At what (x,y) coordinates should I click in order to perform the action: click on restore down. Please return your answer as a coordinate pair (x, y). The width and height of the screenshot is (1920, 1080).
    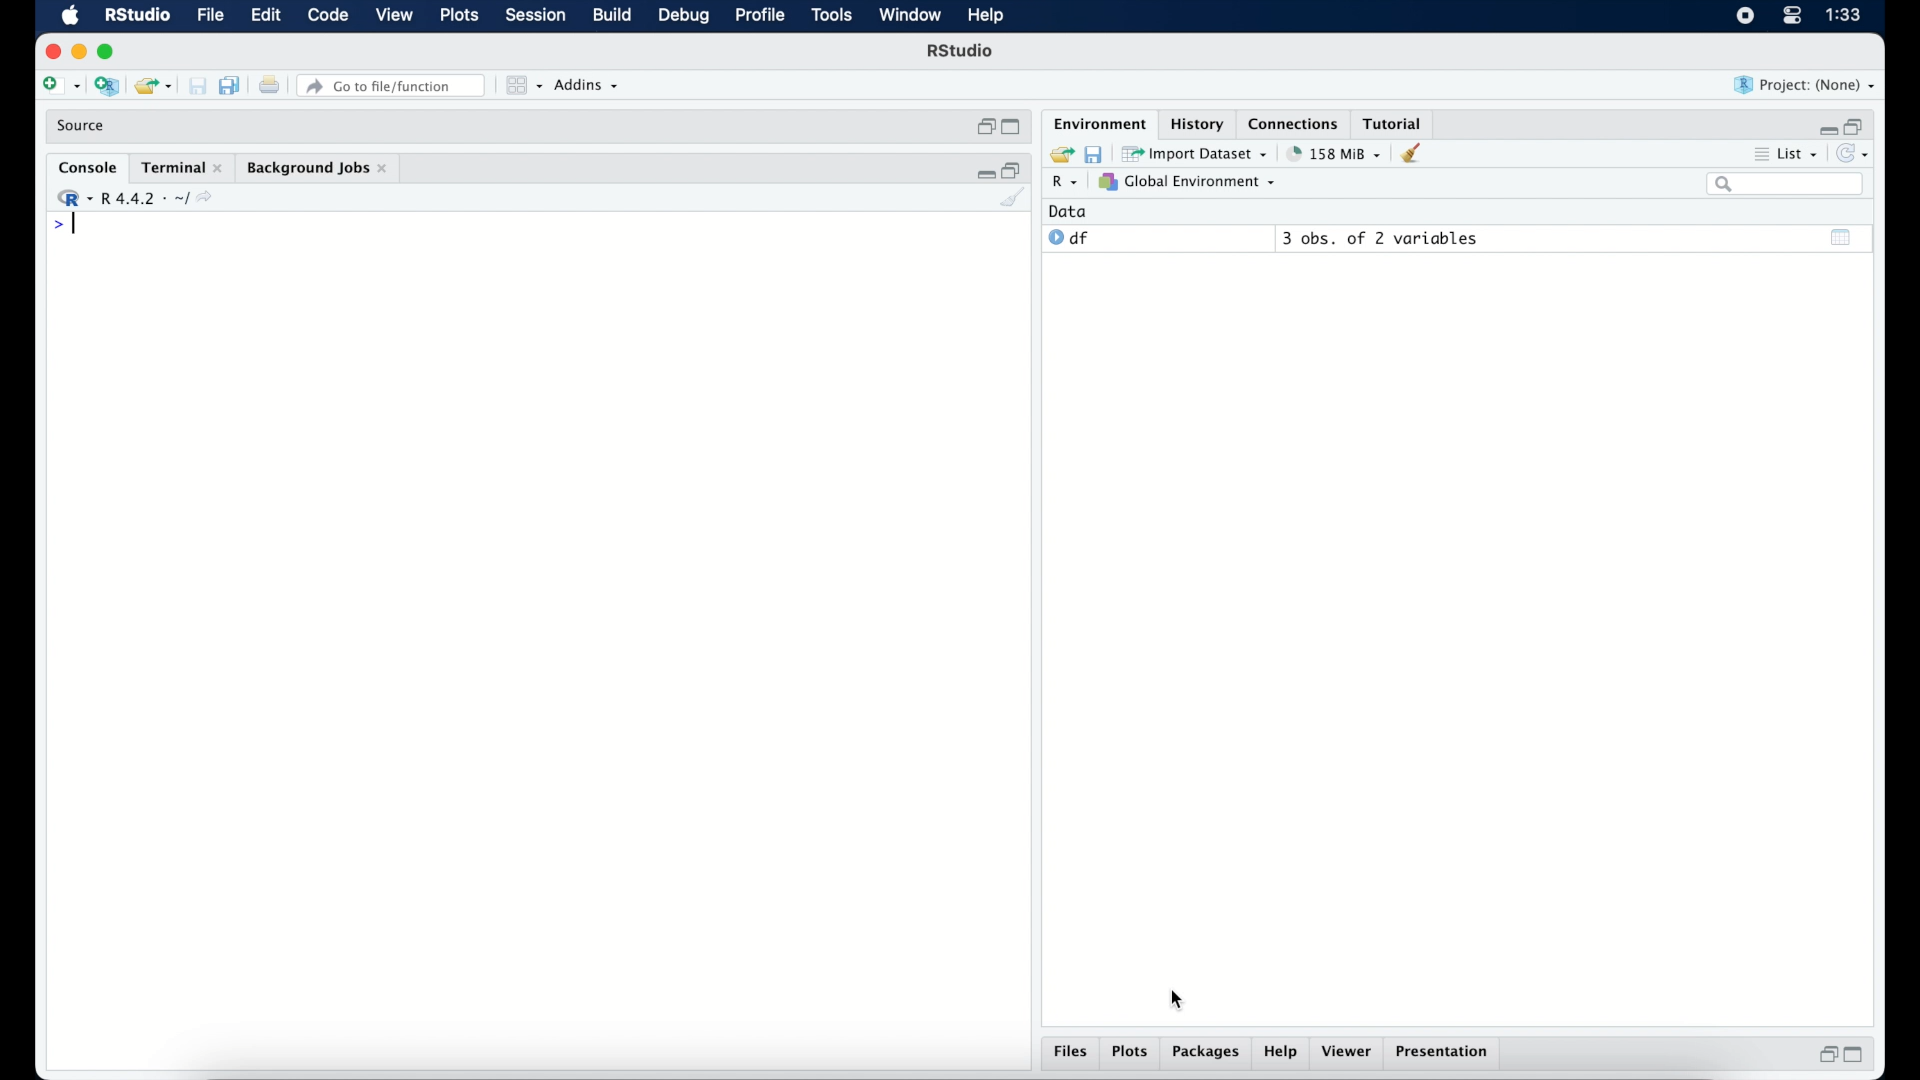
    Looking at the image, I should click on (1862, 126).